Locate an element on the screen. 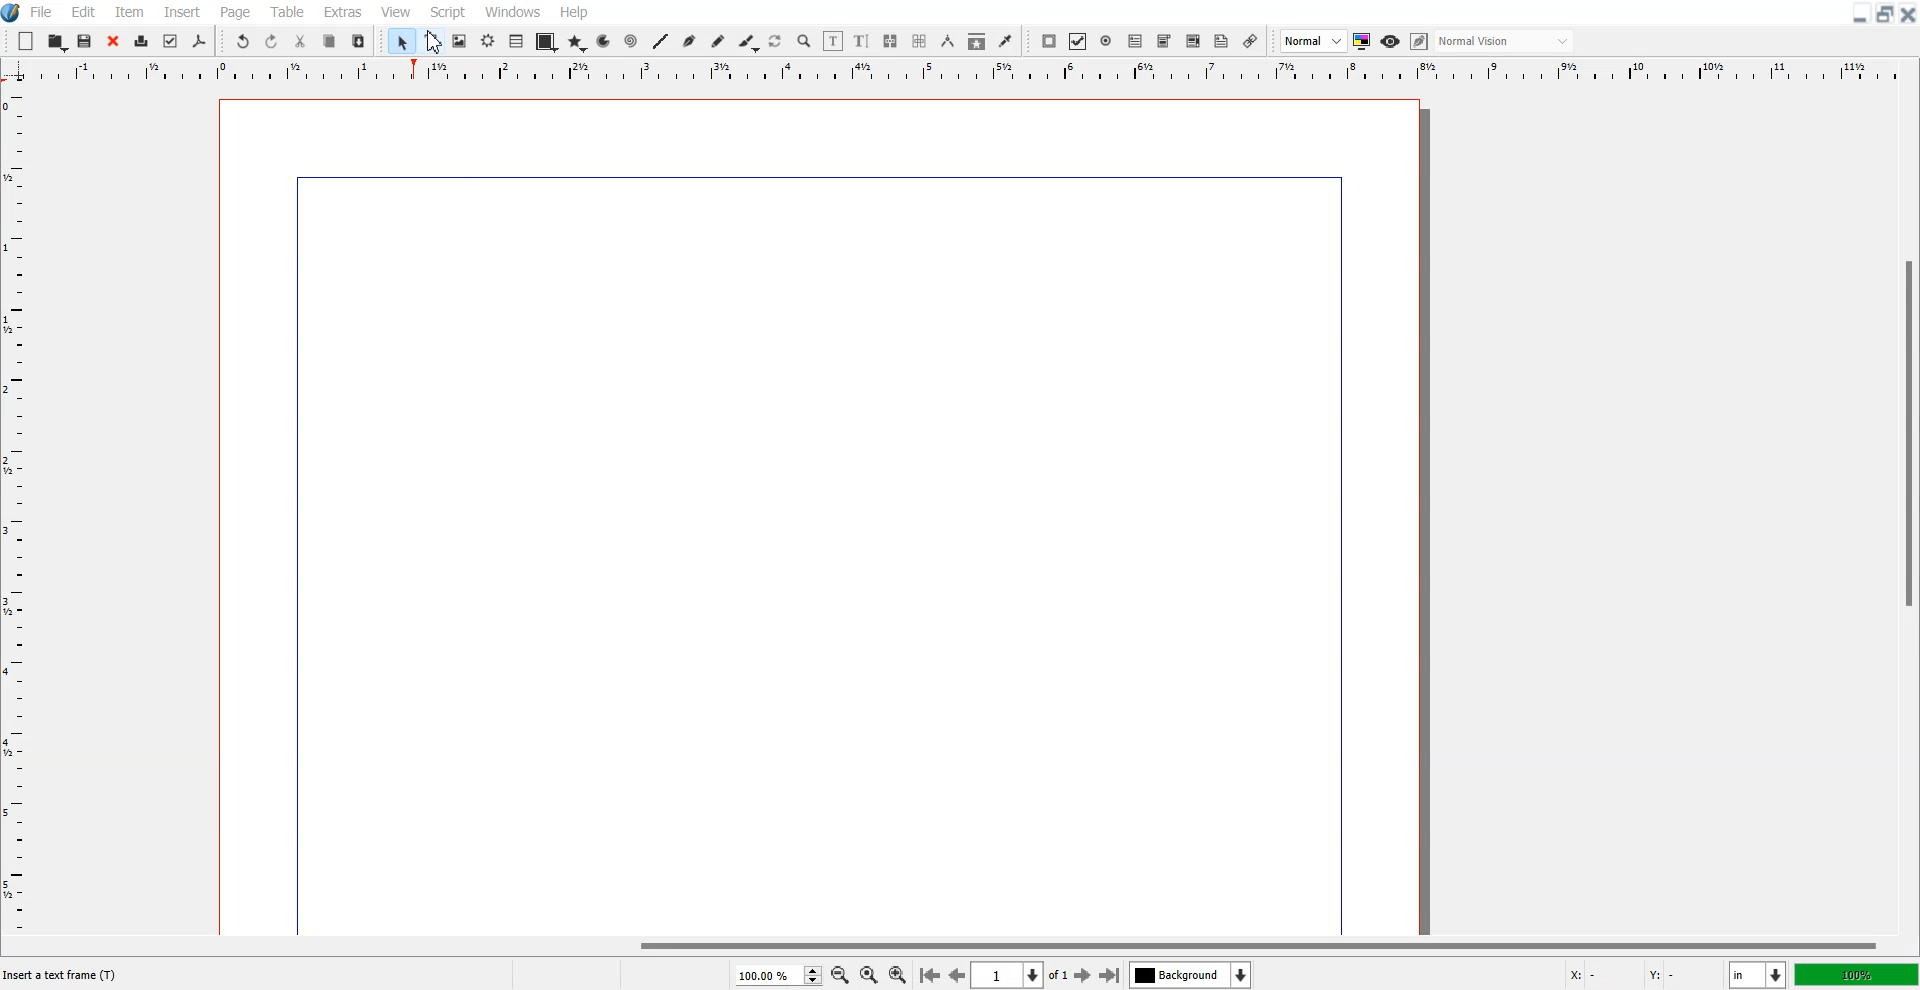 The image size is (1920, 990). Horizontal Scale is located at coordinates (982, 72).